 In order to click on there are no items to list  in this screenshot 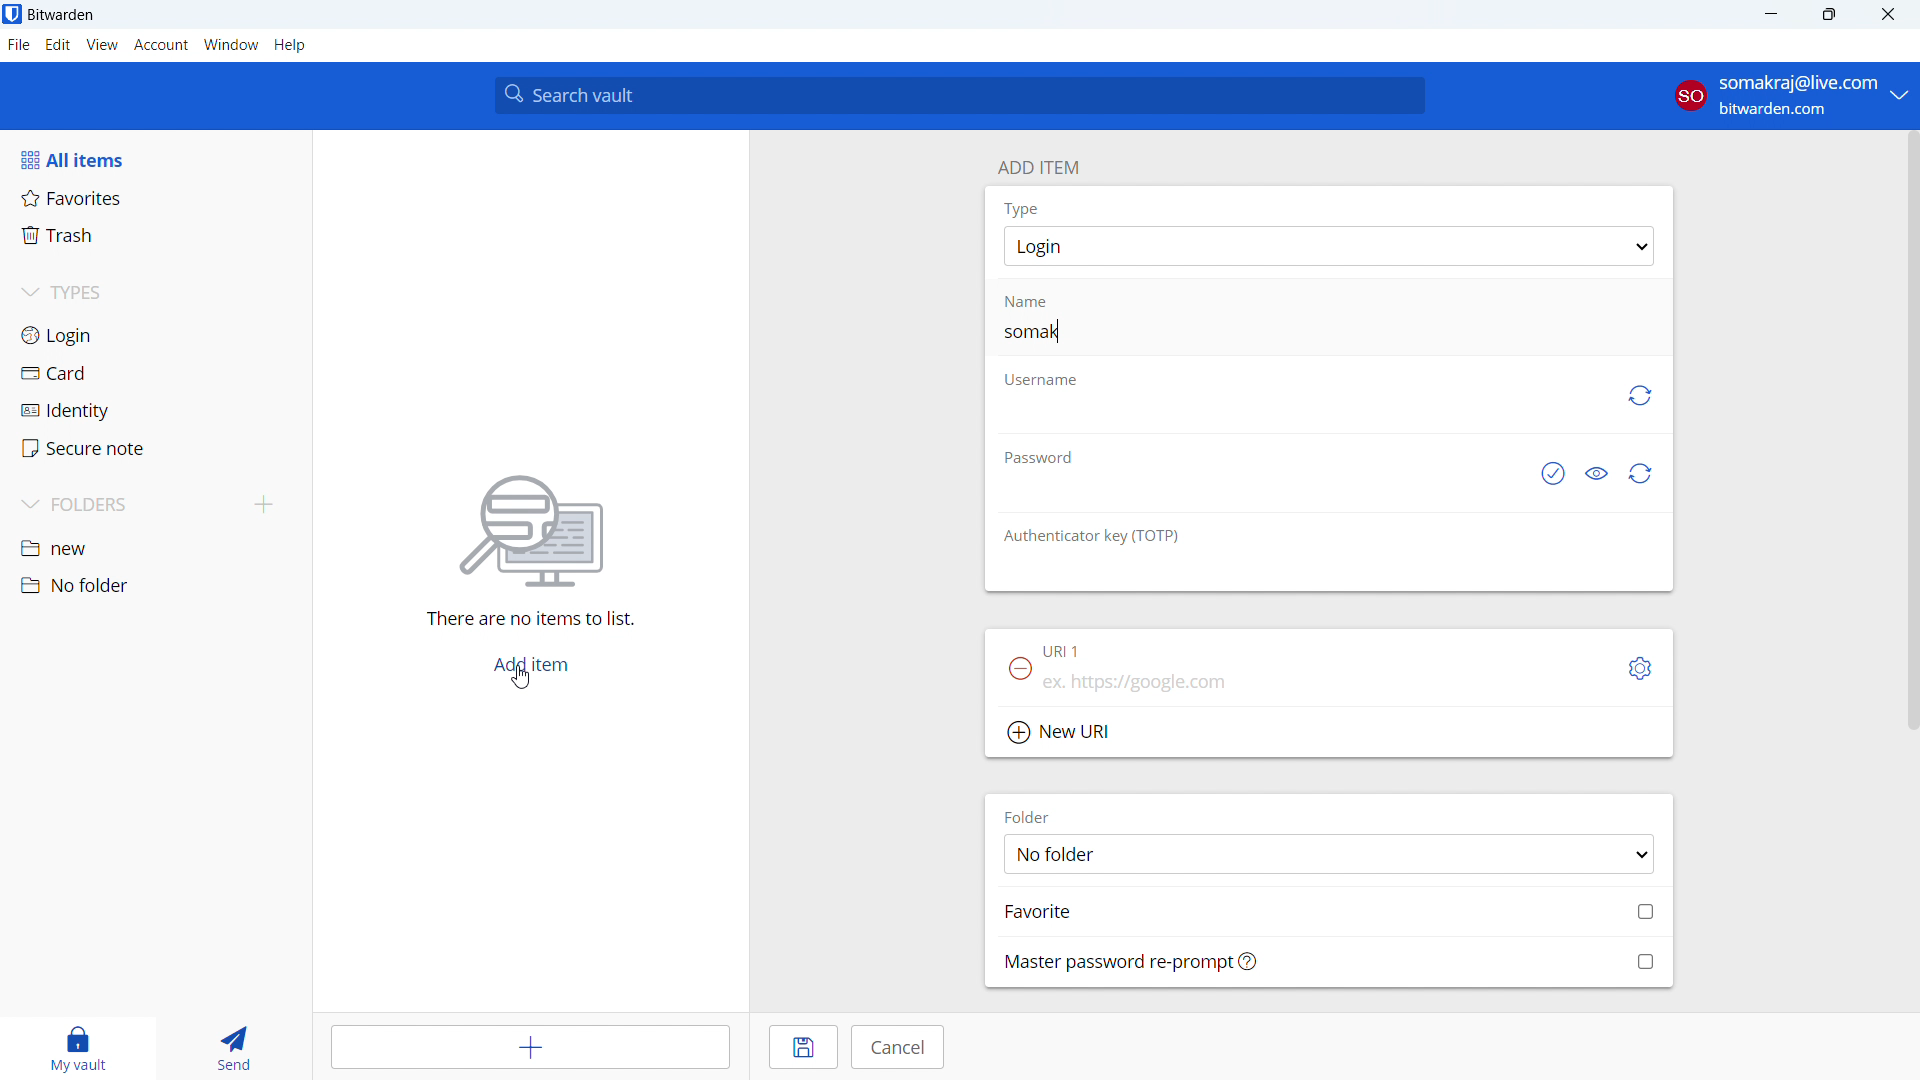, I will do `click(524, 621)`.